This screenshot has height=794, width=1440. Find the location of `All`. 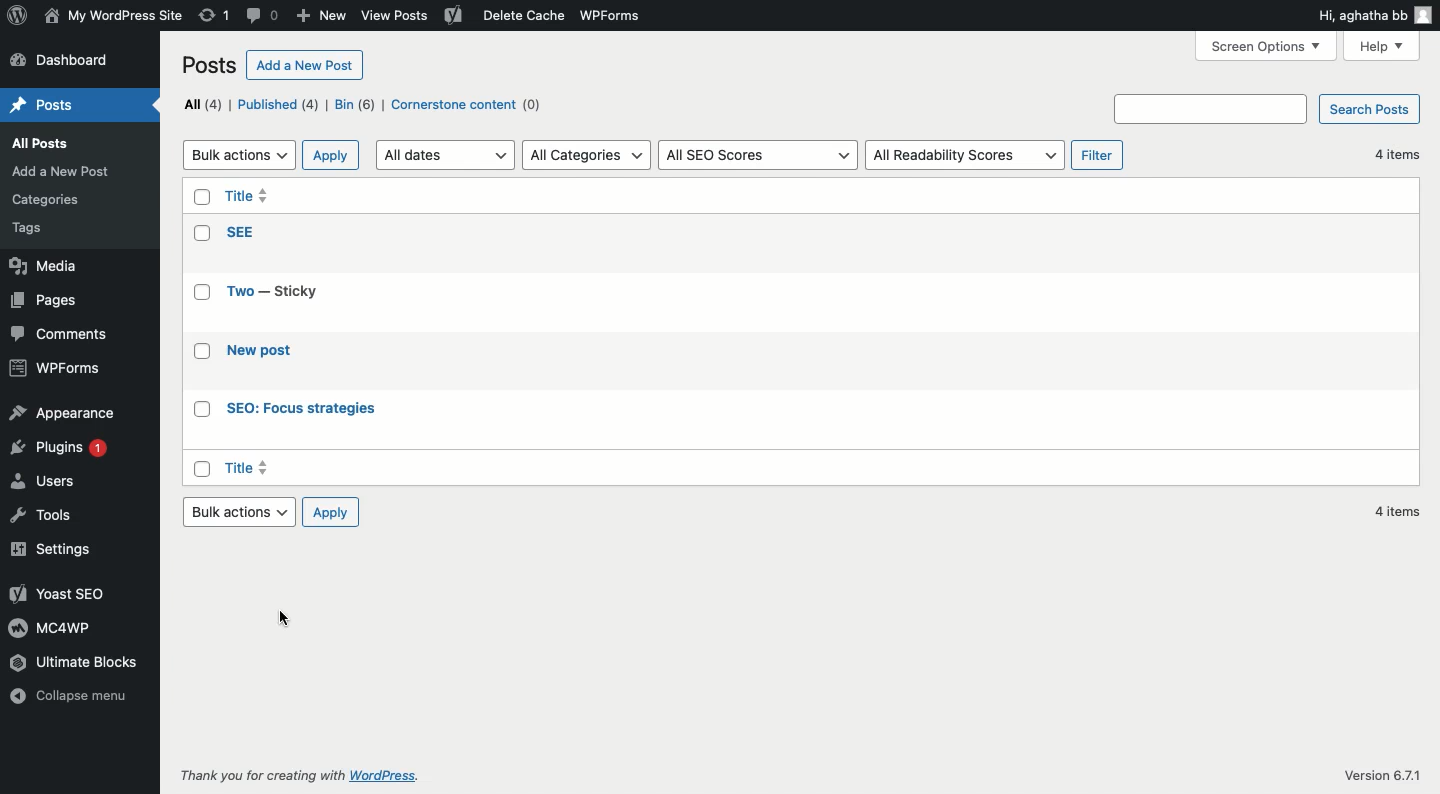

All is located at coordinates (202, 103).